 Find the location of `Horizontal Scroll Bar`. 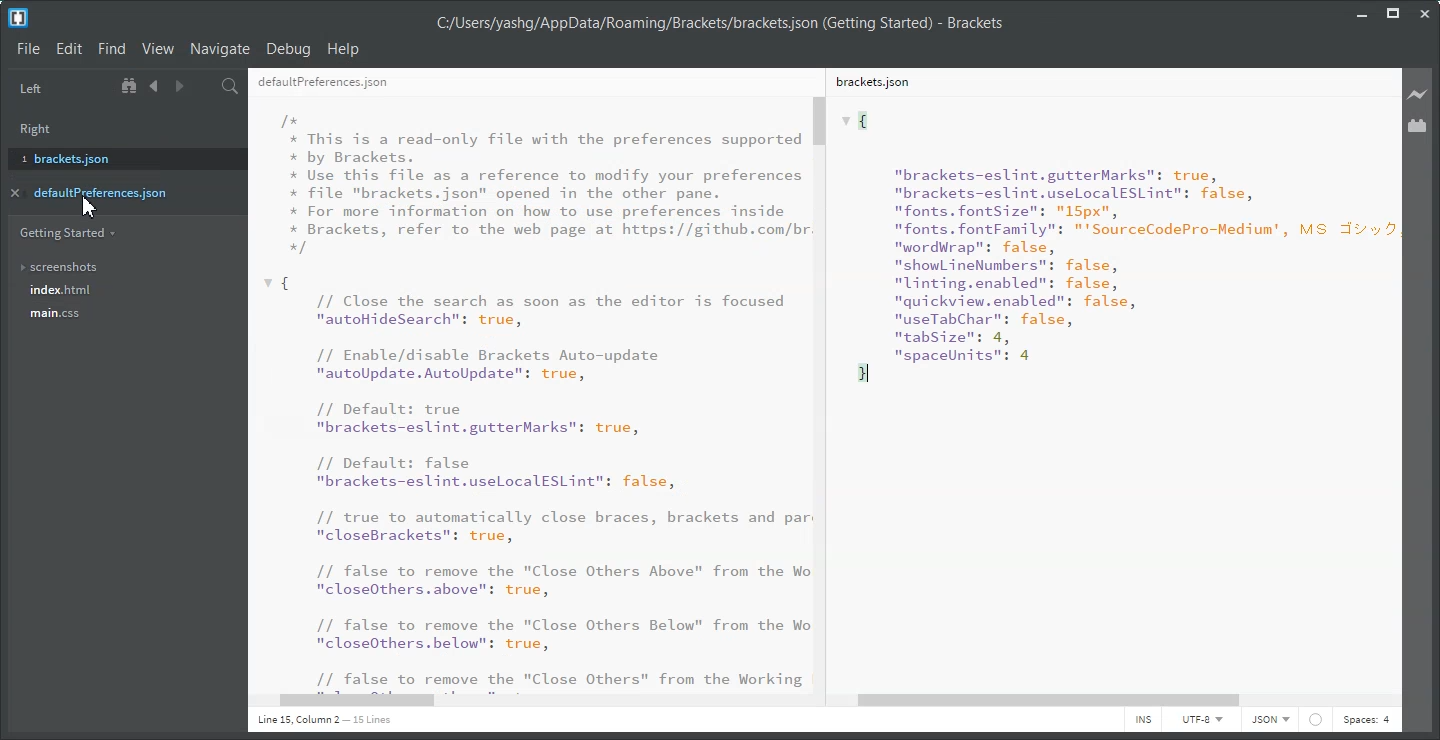

Horizontal Scroll Bar is located at coordinates (526, 701).